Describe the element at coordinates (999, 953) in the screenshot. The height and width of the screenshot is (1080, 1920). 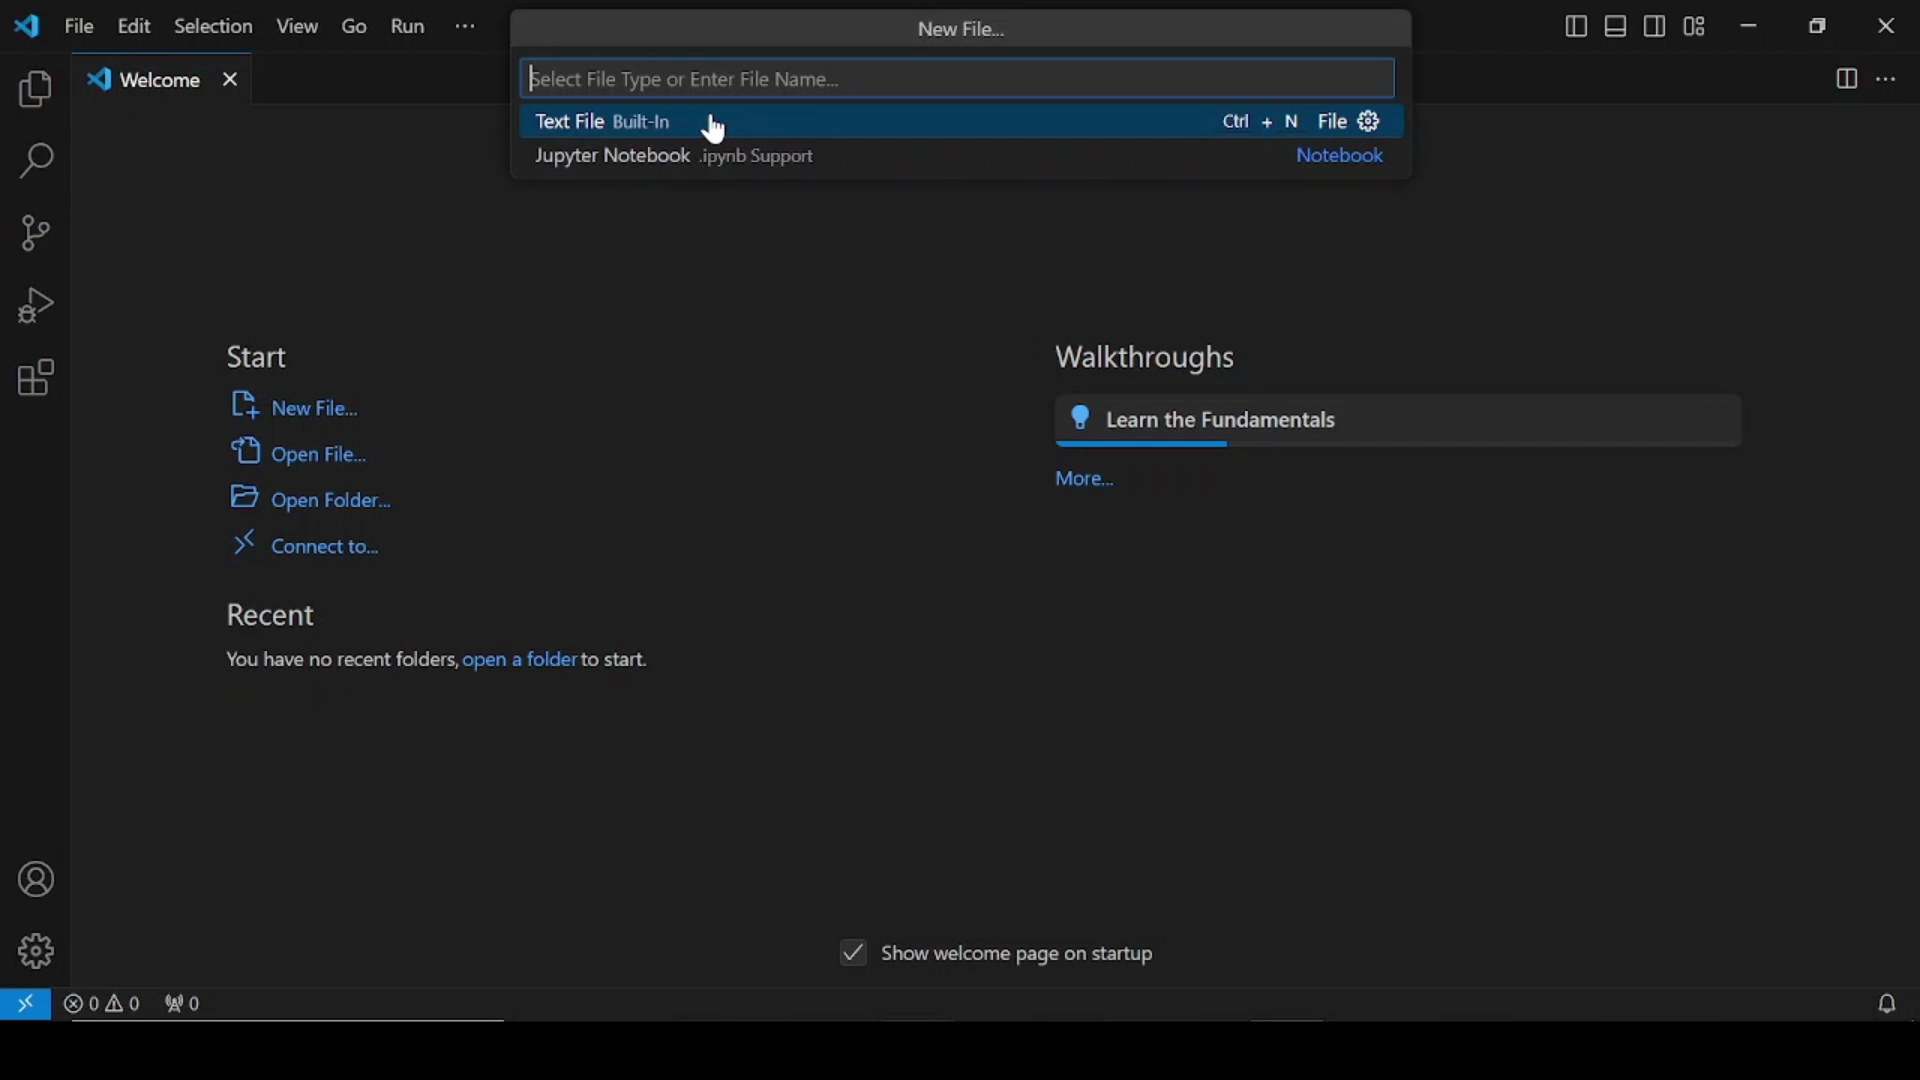
I see `show welcome pigeon startup` at that location.